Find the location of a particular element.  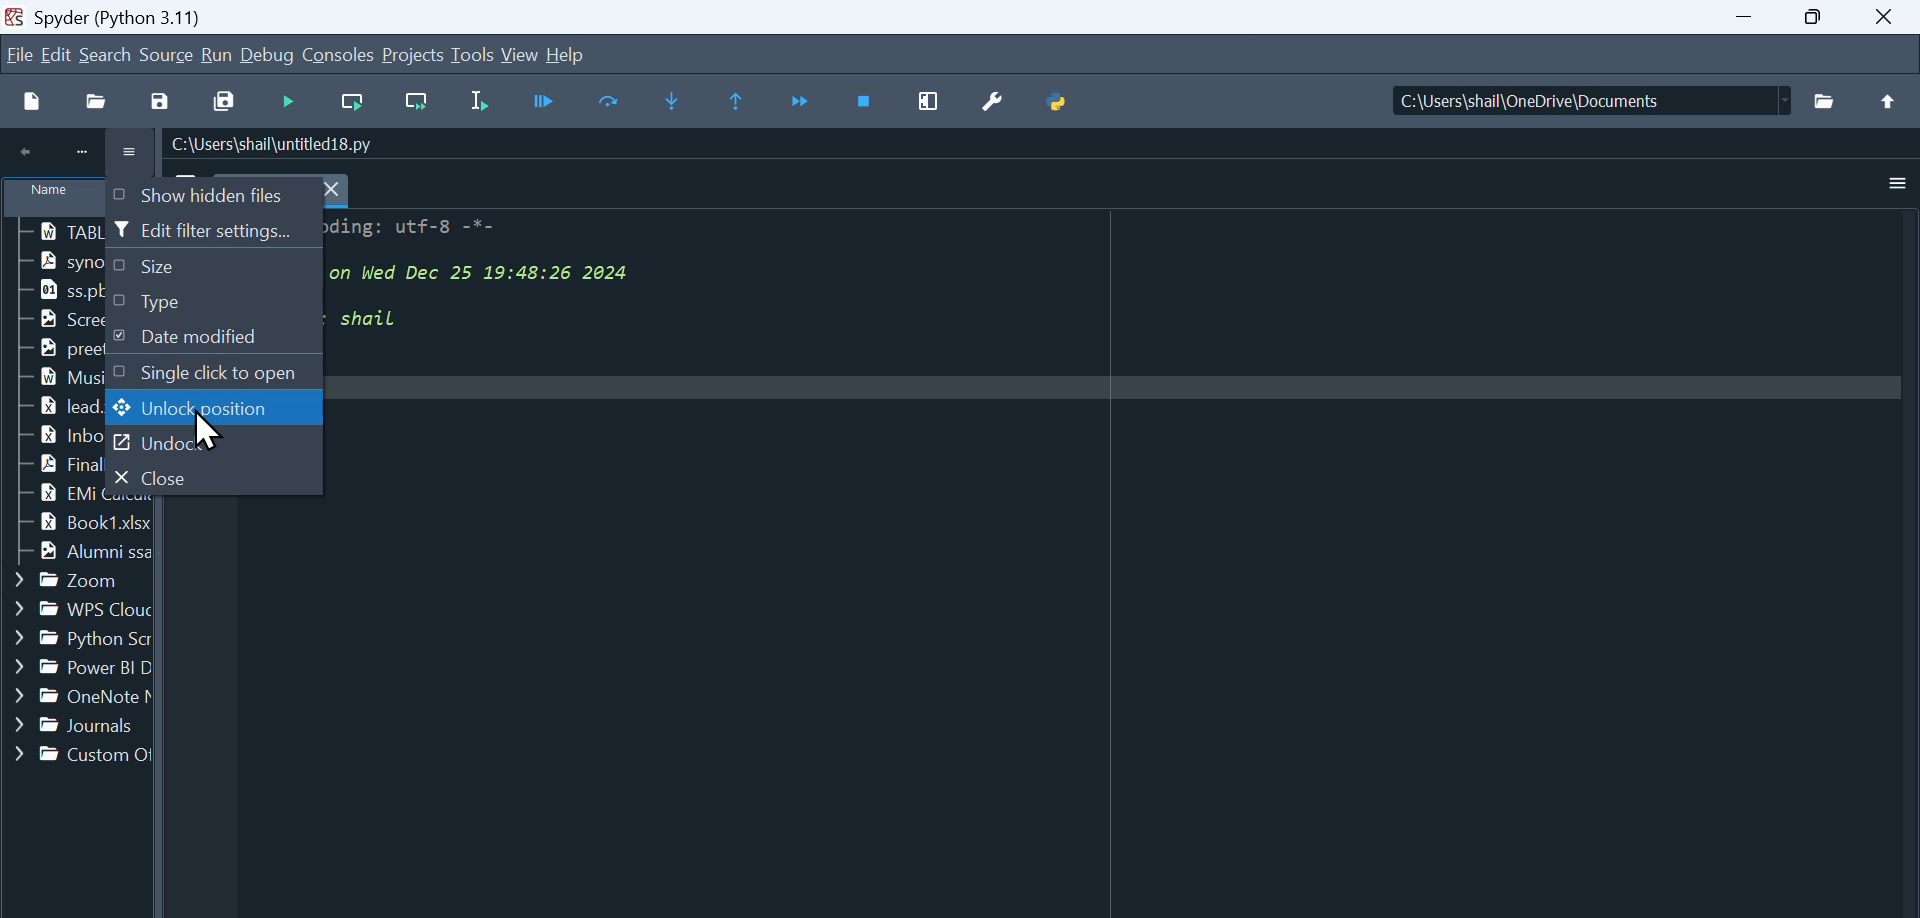

More options is located at coordinates (1898, 184).